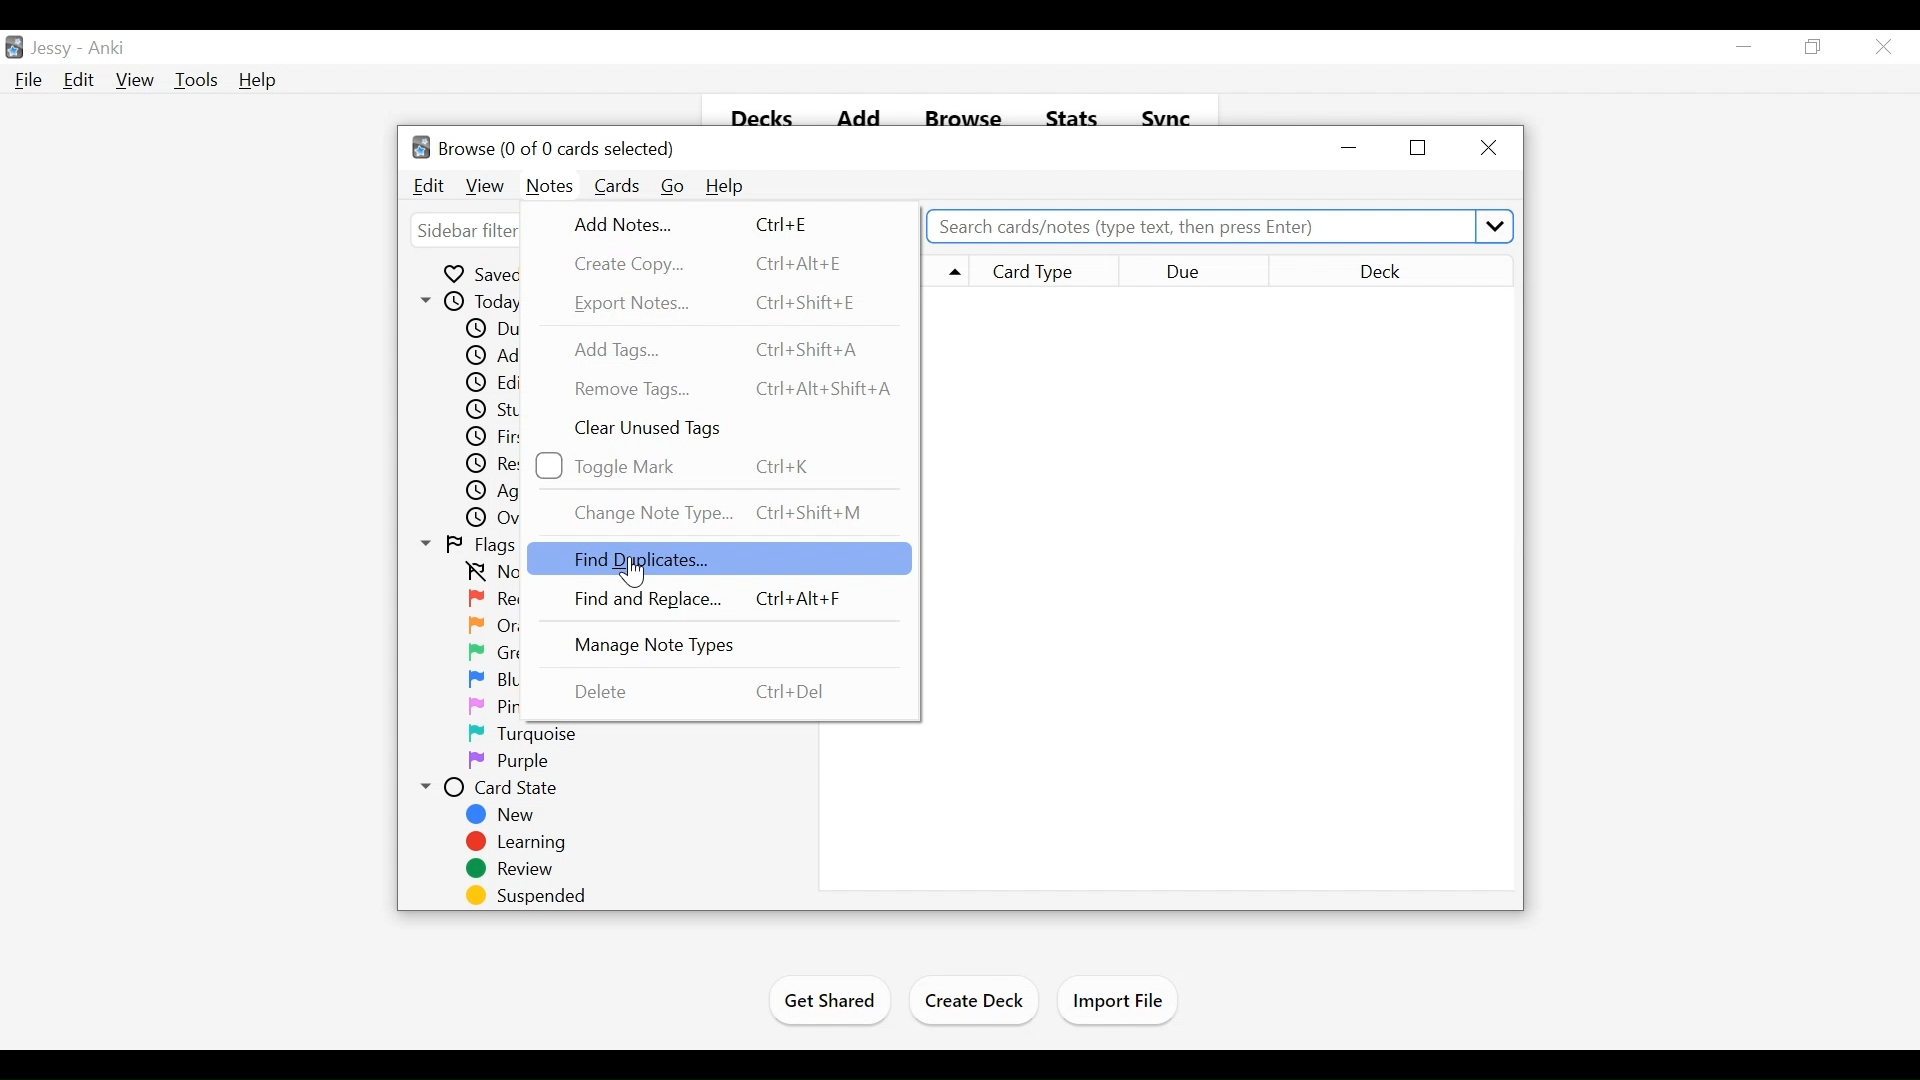  Describe the element at coordinates (619, 186) in the screenshot. I see `Cards` at that location.